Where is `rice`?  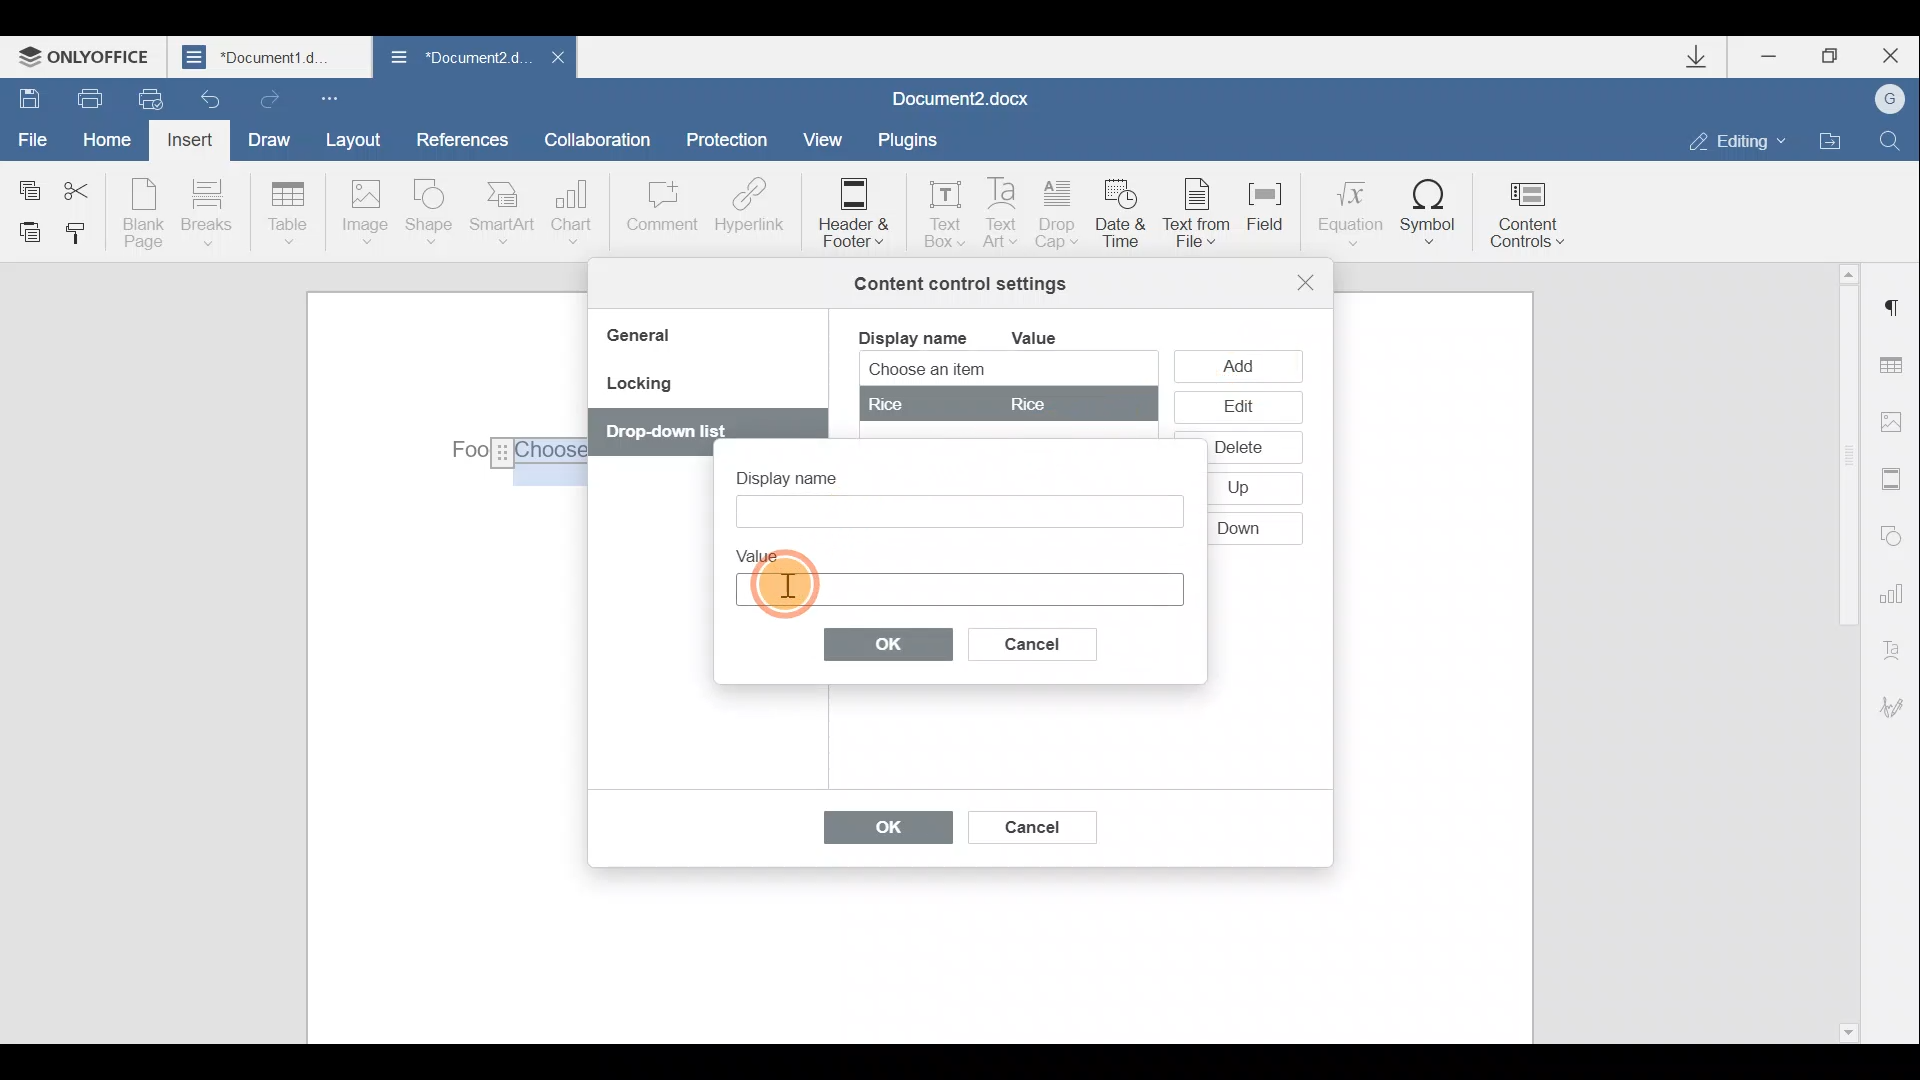
rice is located at coordinates (1006, 403).